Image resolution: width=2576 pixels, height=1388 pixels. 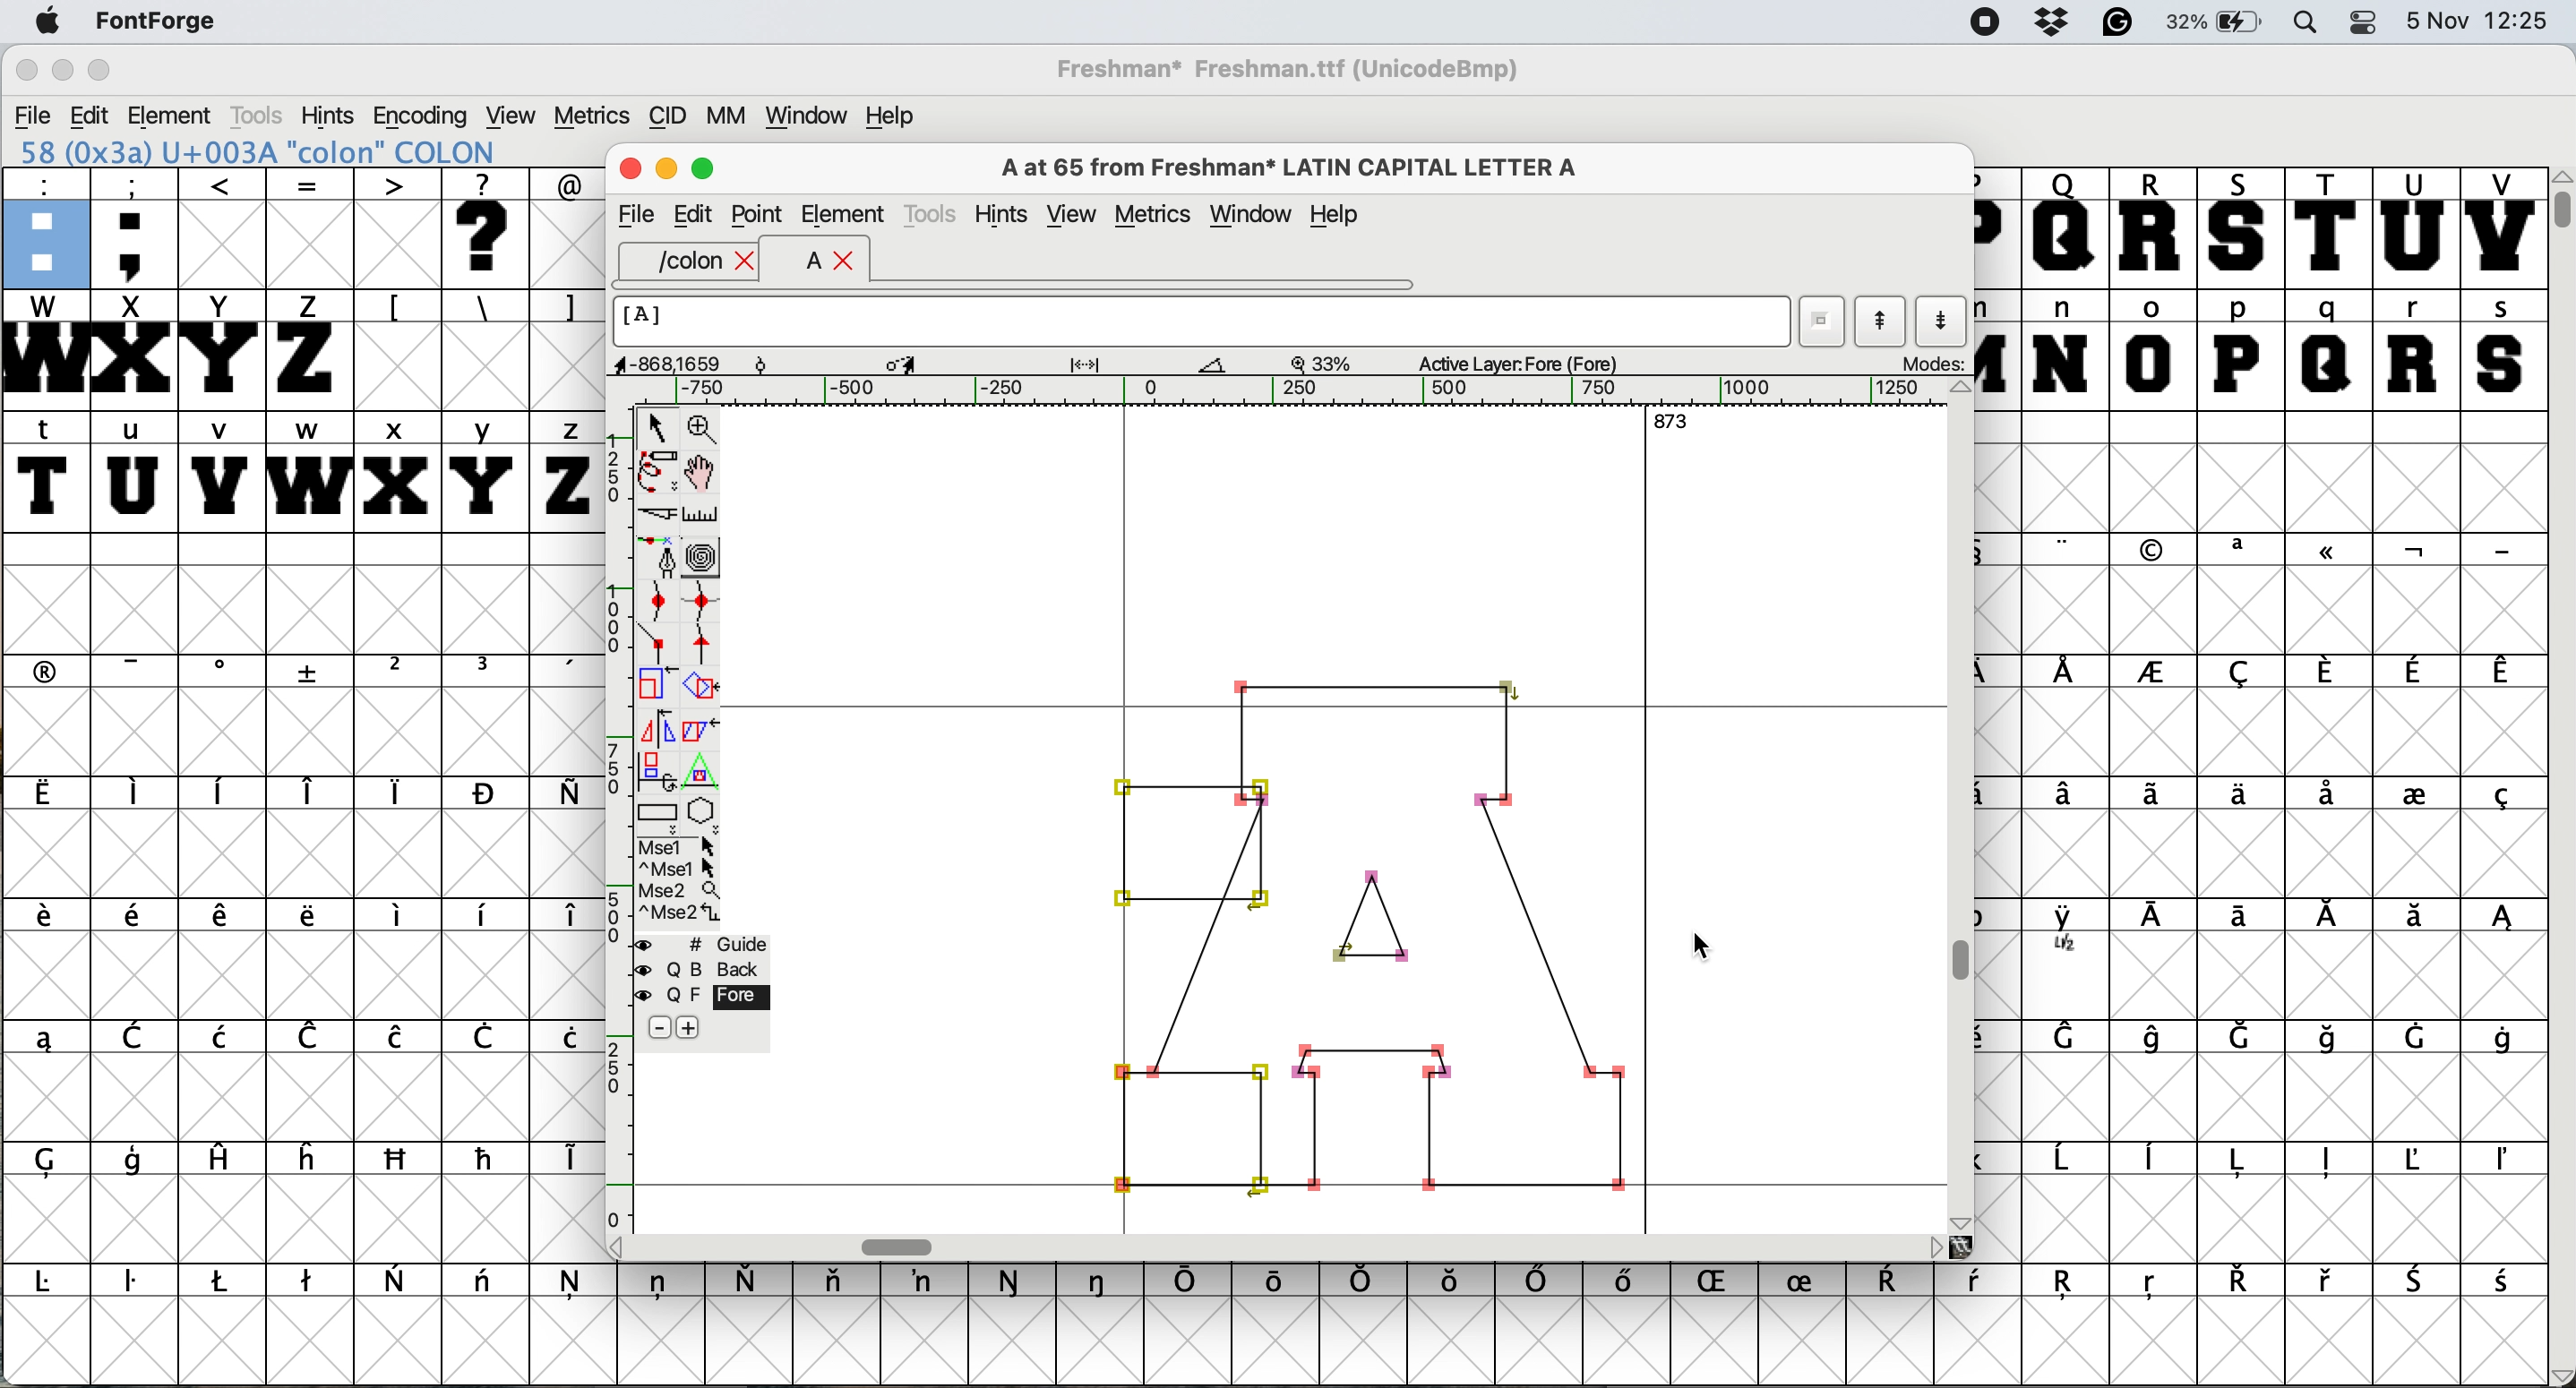 What do you see at coordinates (1364, 1280) in the screenshot?
I see `symbol` at bounding box center [1364, 1280].